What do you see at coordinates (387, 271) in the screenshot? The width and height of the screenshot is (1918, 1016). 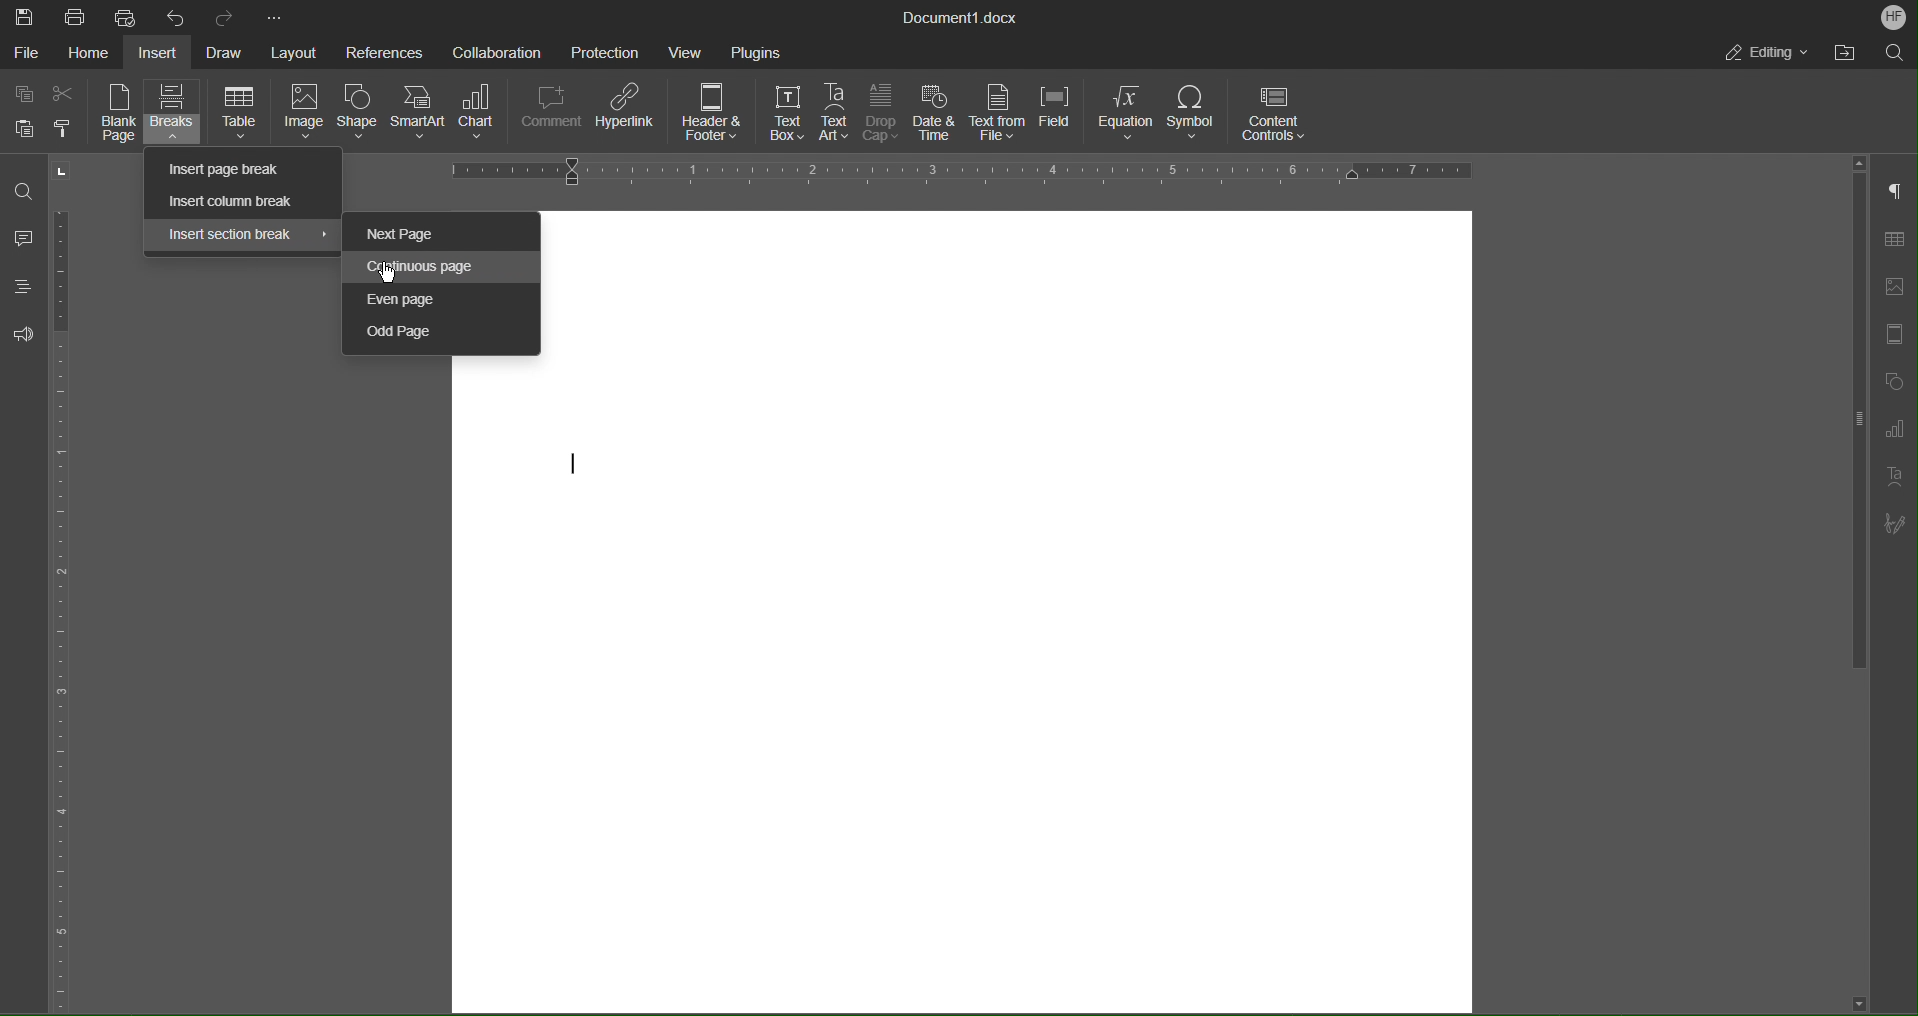 I see `Cursor` at bounding box center [387, 271].